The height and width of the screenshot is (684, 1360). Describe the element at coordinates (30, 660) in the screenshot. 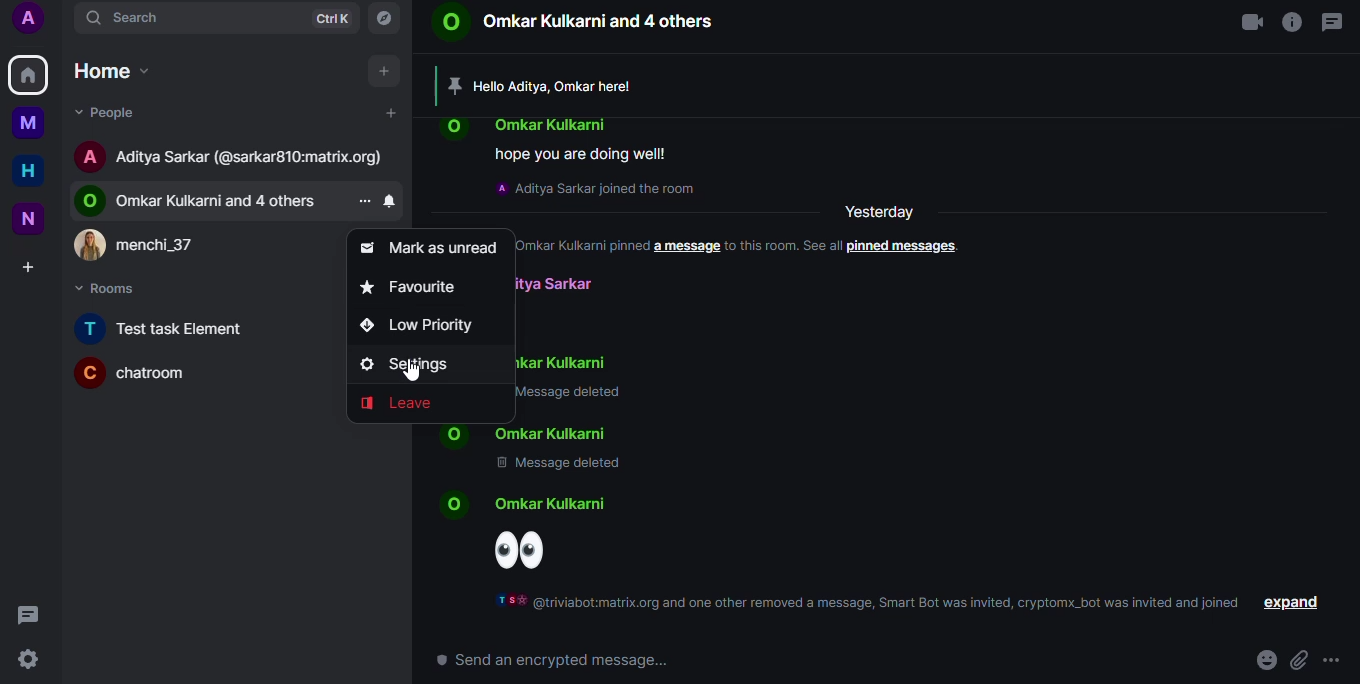

I see `settings` at that location.